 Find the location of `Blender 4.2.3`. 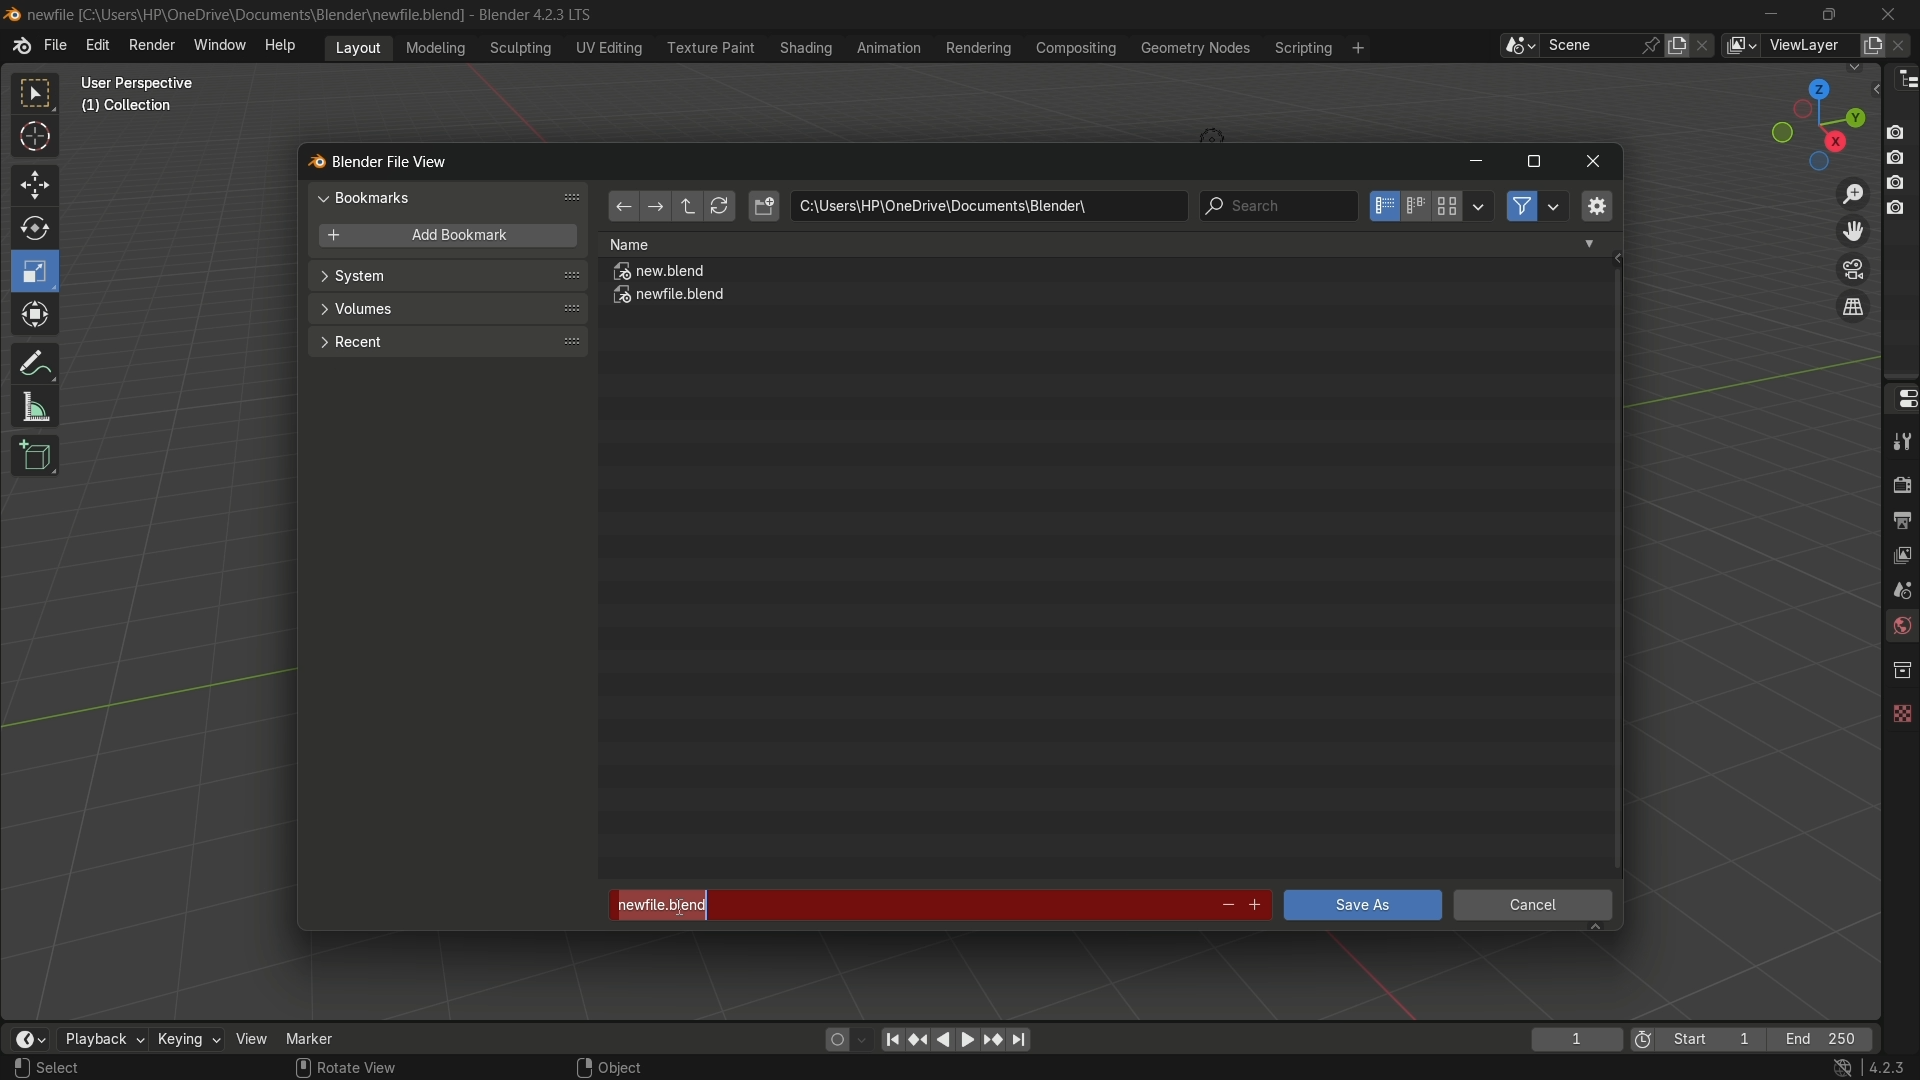

Blender 4.2.3 is located at coordinates (530, 14).